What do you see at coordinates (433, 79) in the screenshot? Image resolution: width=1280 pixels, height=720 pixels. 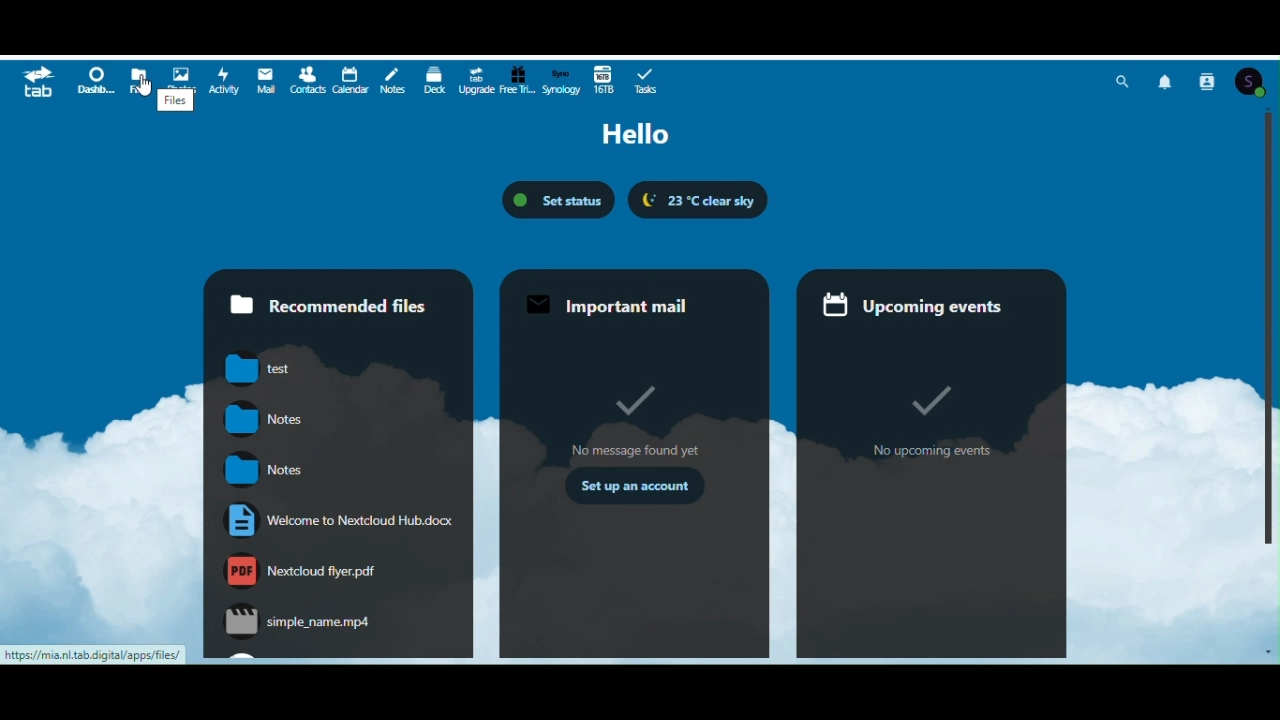 I see `D e c k` at bounding box center [433, 79].